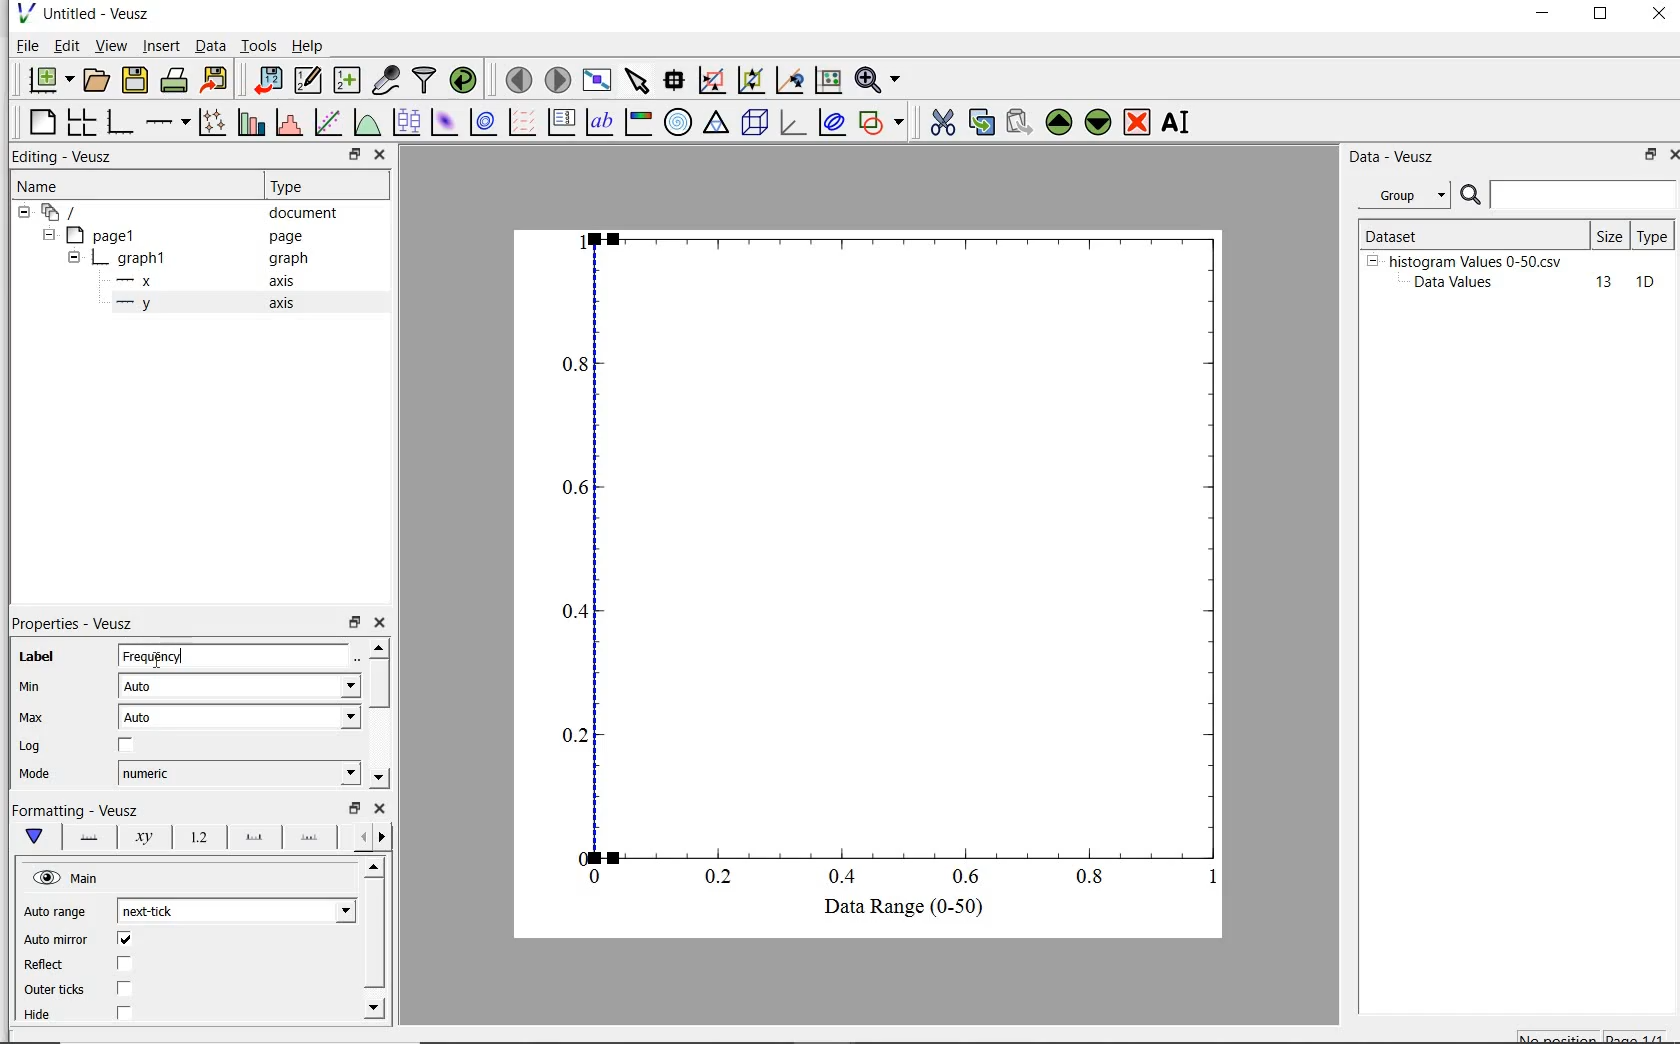  What do you see at coordinates (84, 119) in the screenshot?
I see `arrange graphs in a grid ` at bounding box center [84, 119].